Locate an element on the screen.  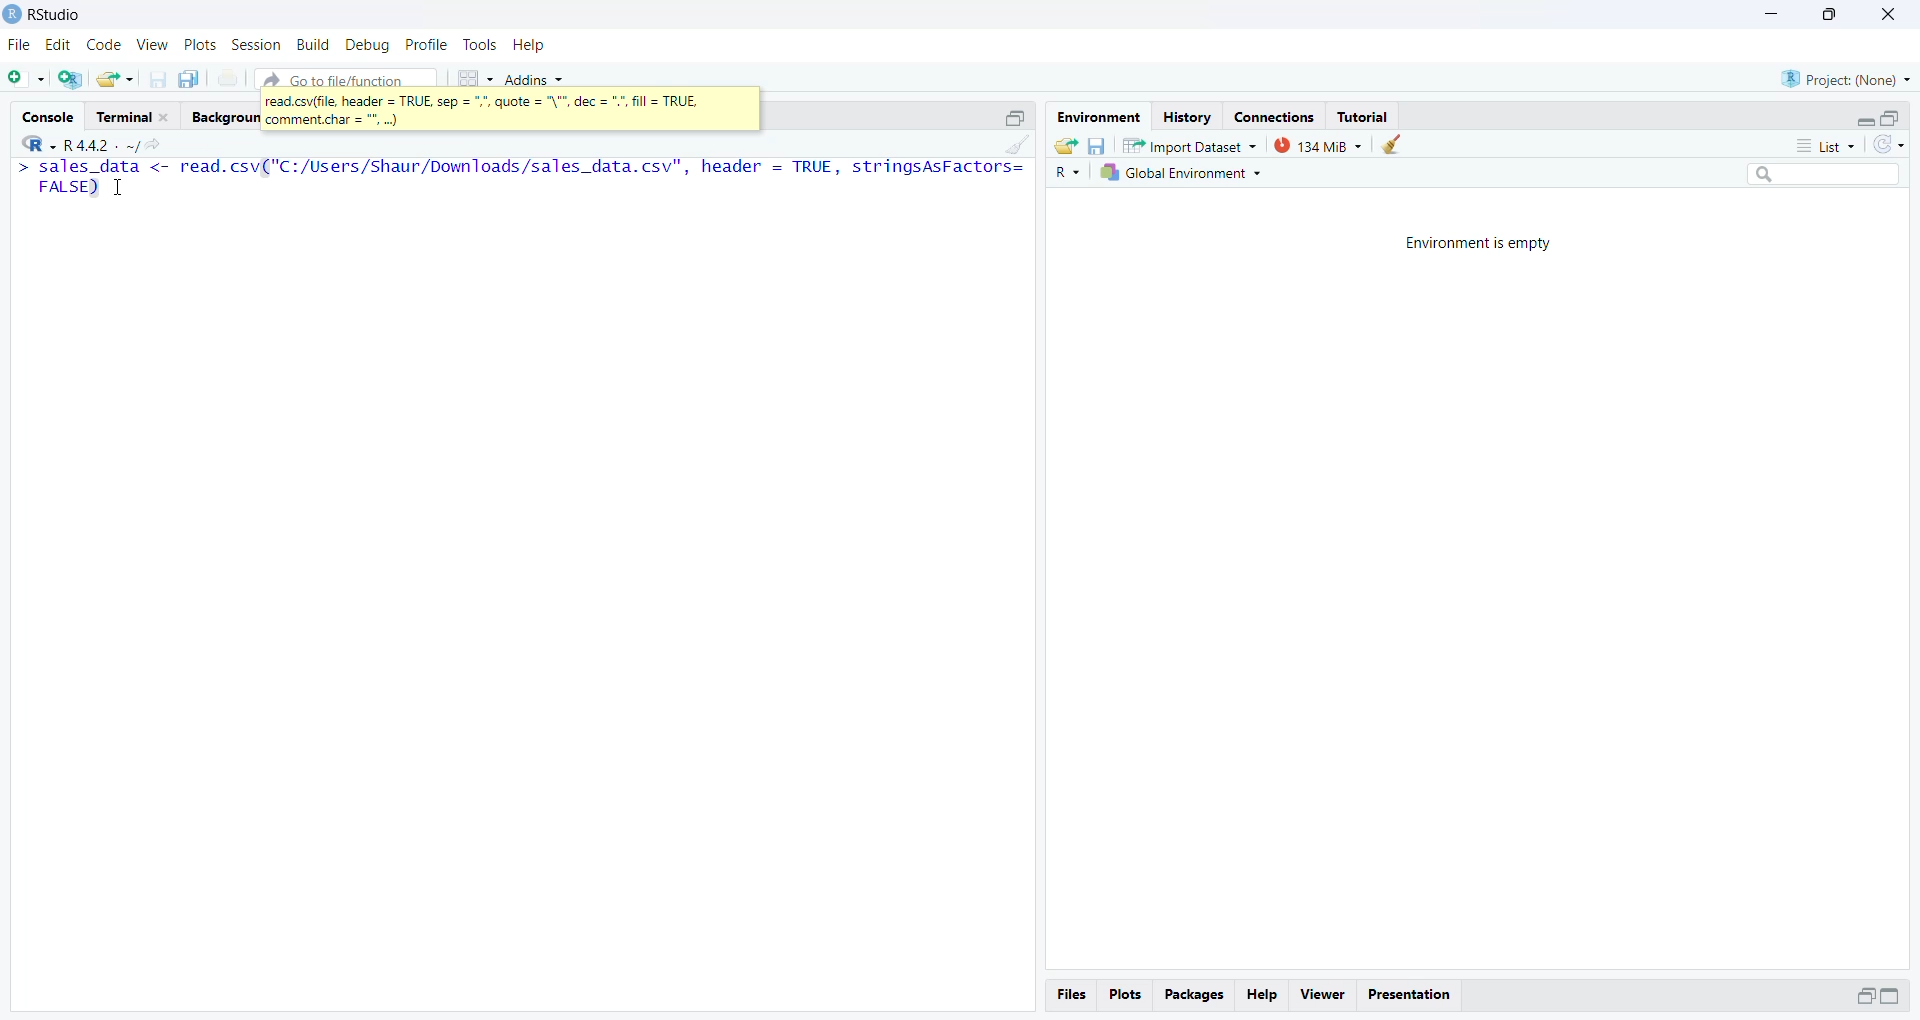
Load workspace is located at coordinates (1066, 146).